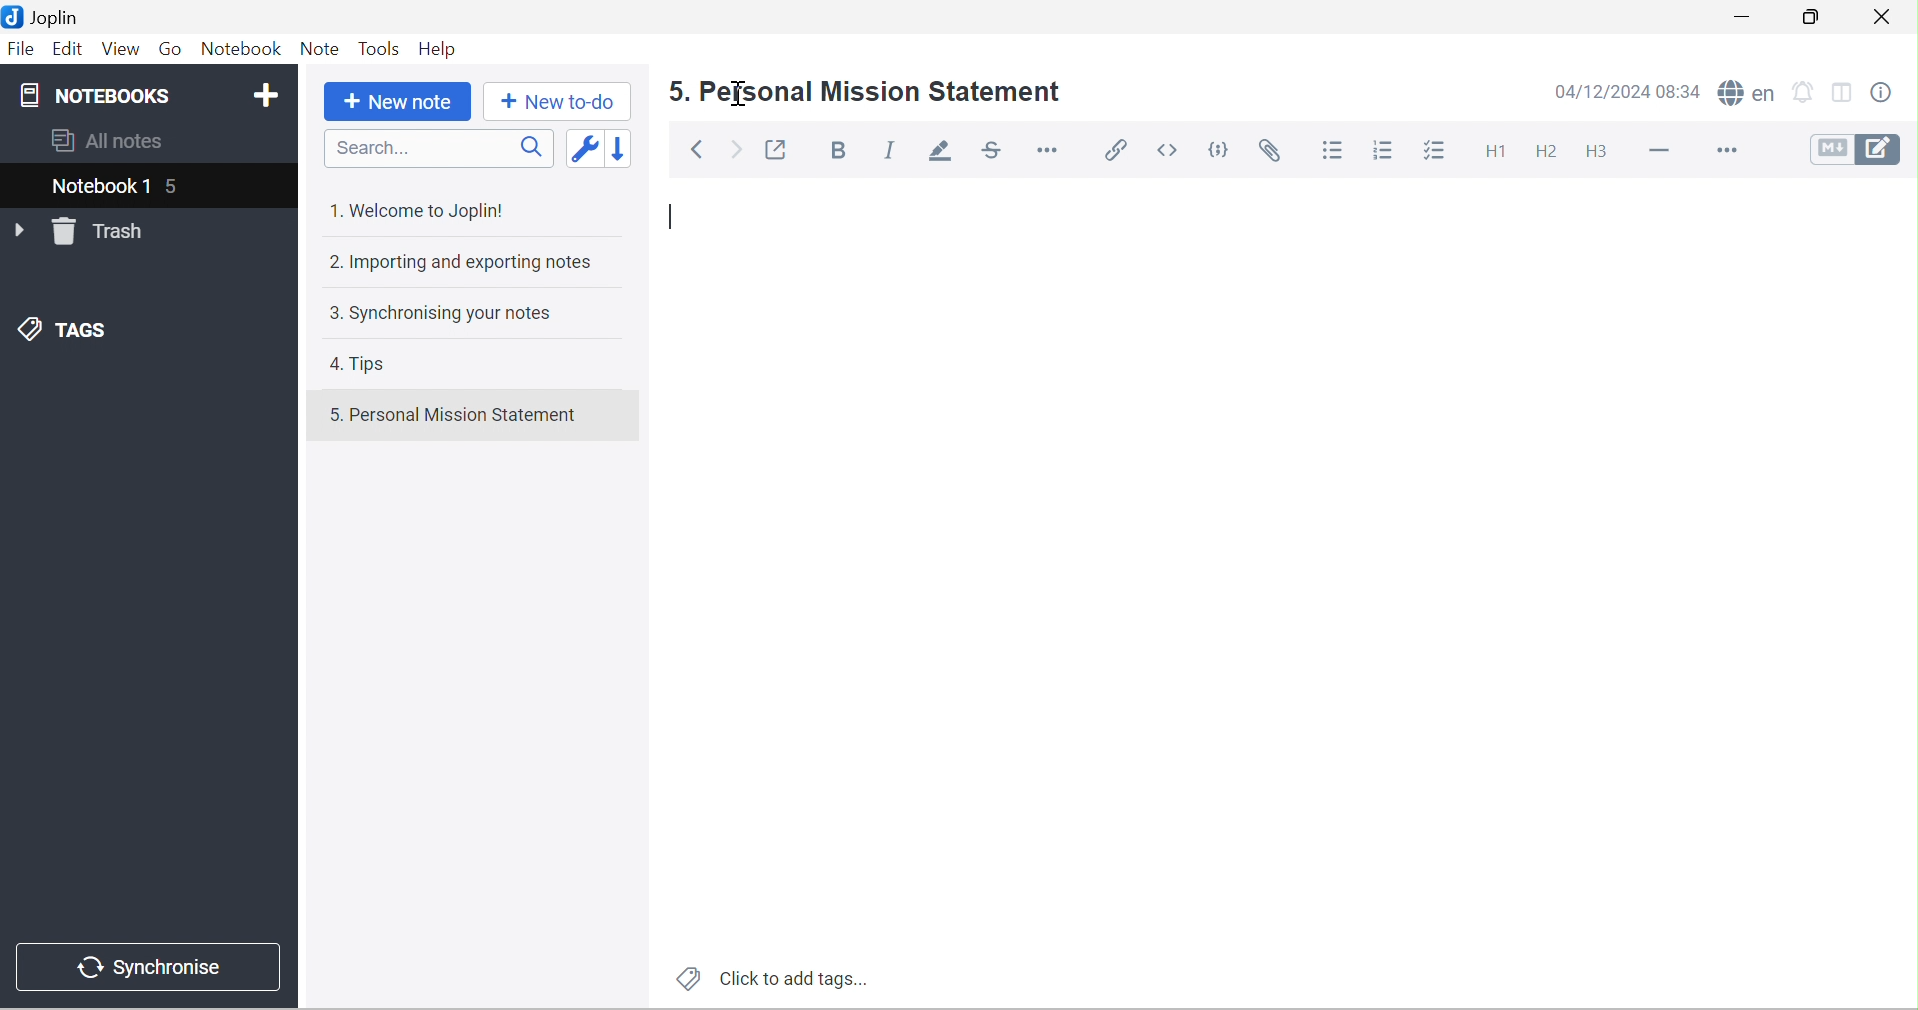 This screenshot has height=1010, width=1918. Describe the element at coordinates (321, 48) in the screenshot. I see `Note` at that location.